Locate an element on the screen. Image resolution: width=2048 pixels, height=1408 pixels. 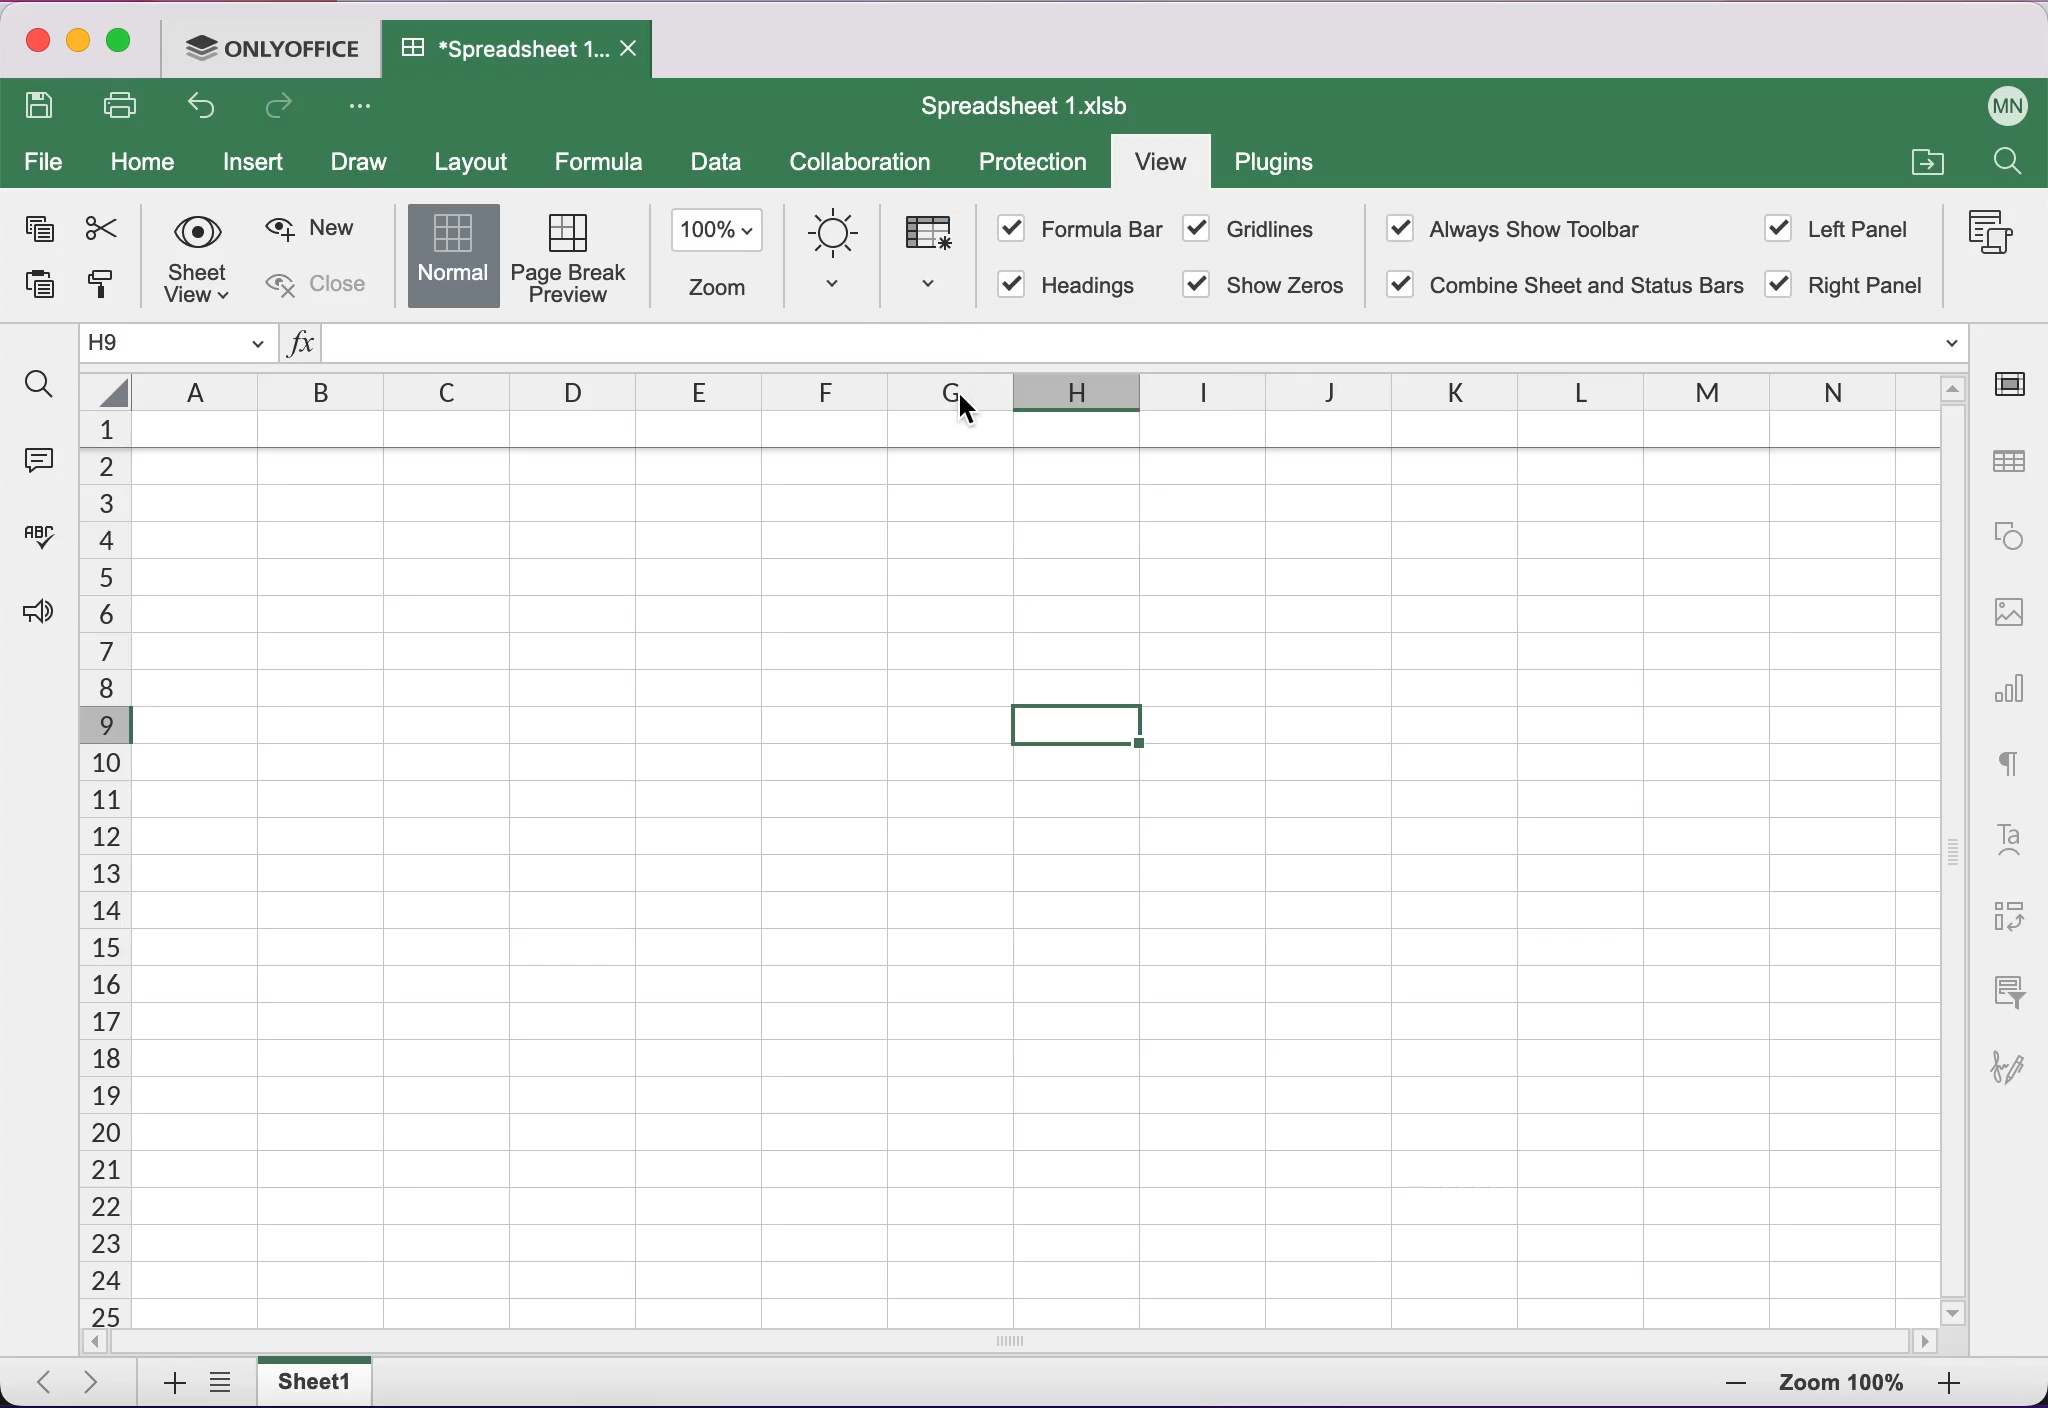
zoom out is located at coordinates (1969, 1387).